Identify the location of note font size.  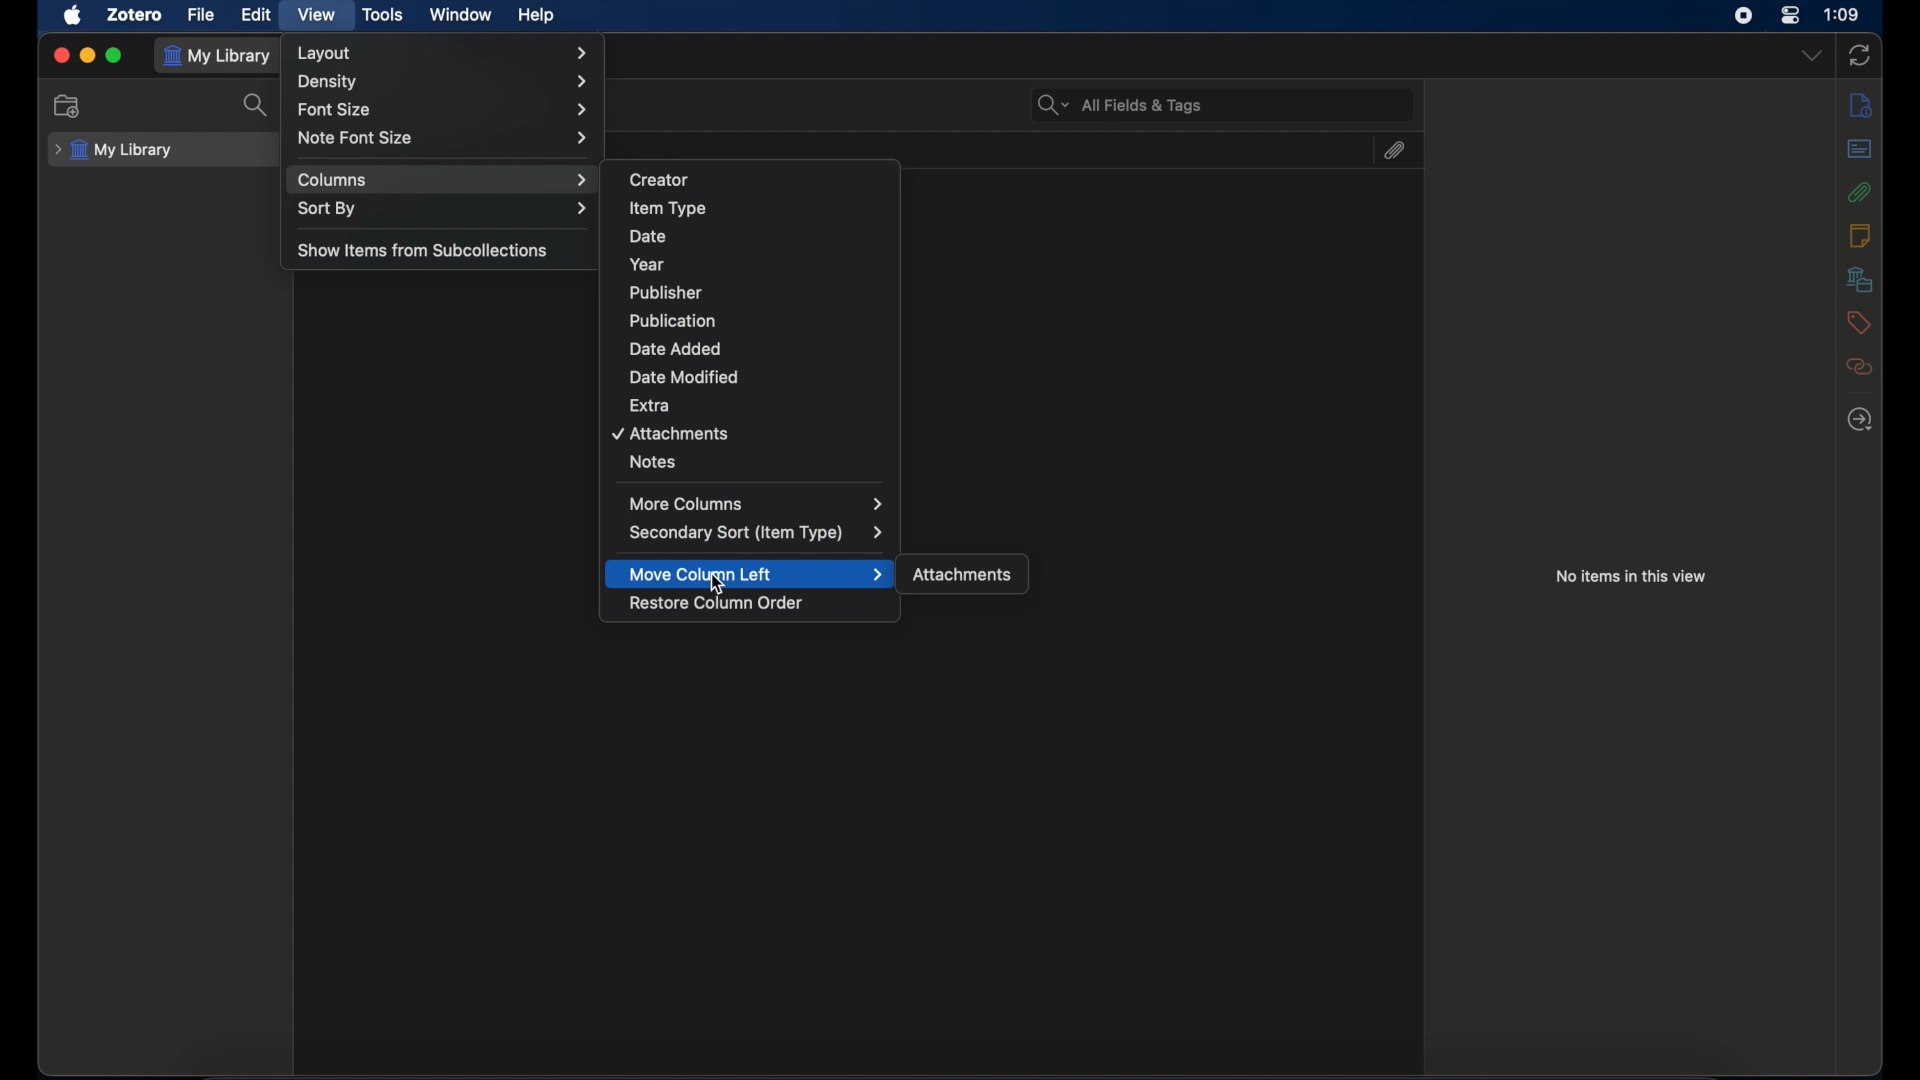
(445, 138).